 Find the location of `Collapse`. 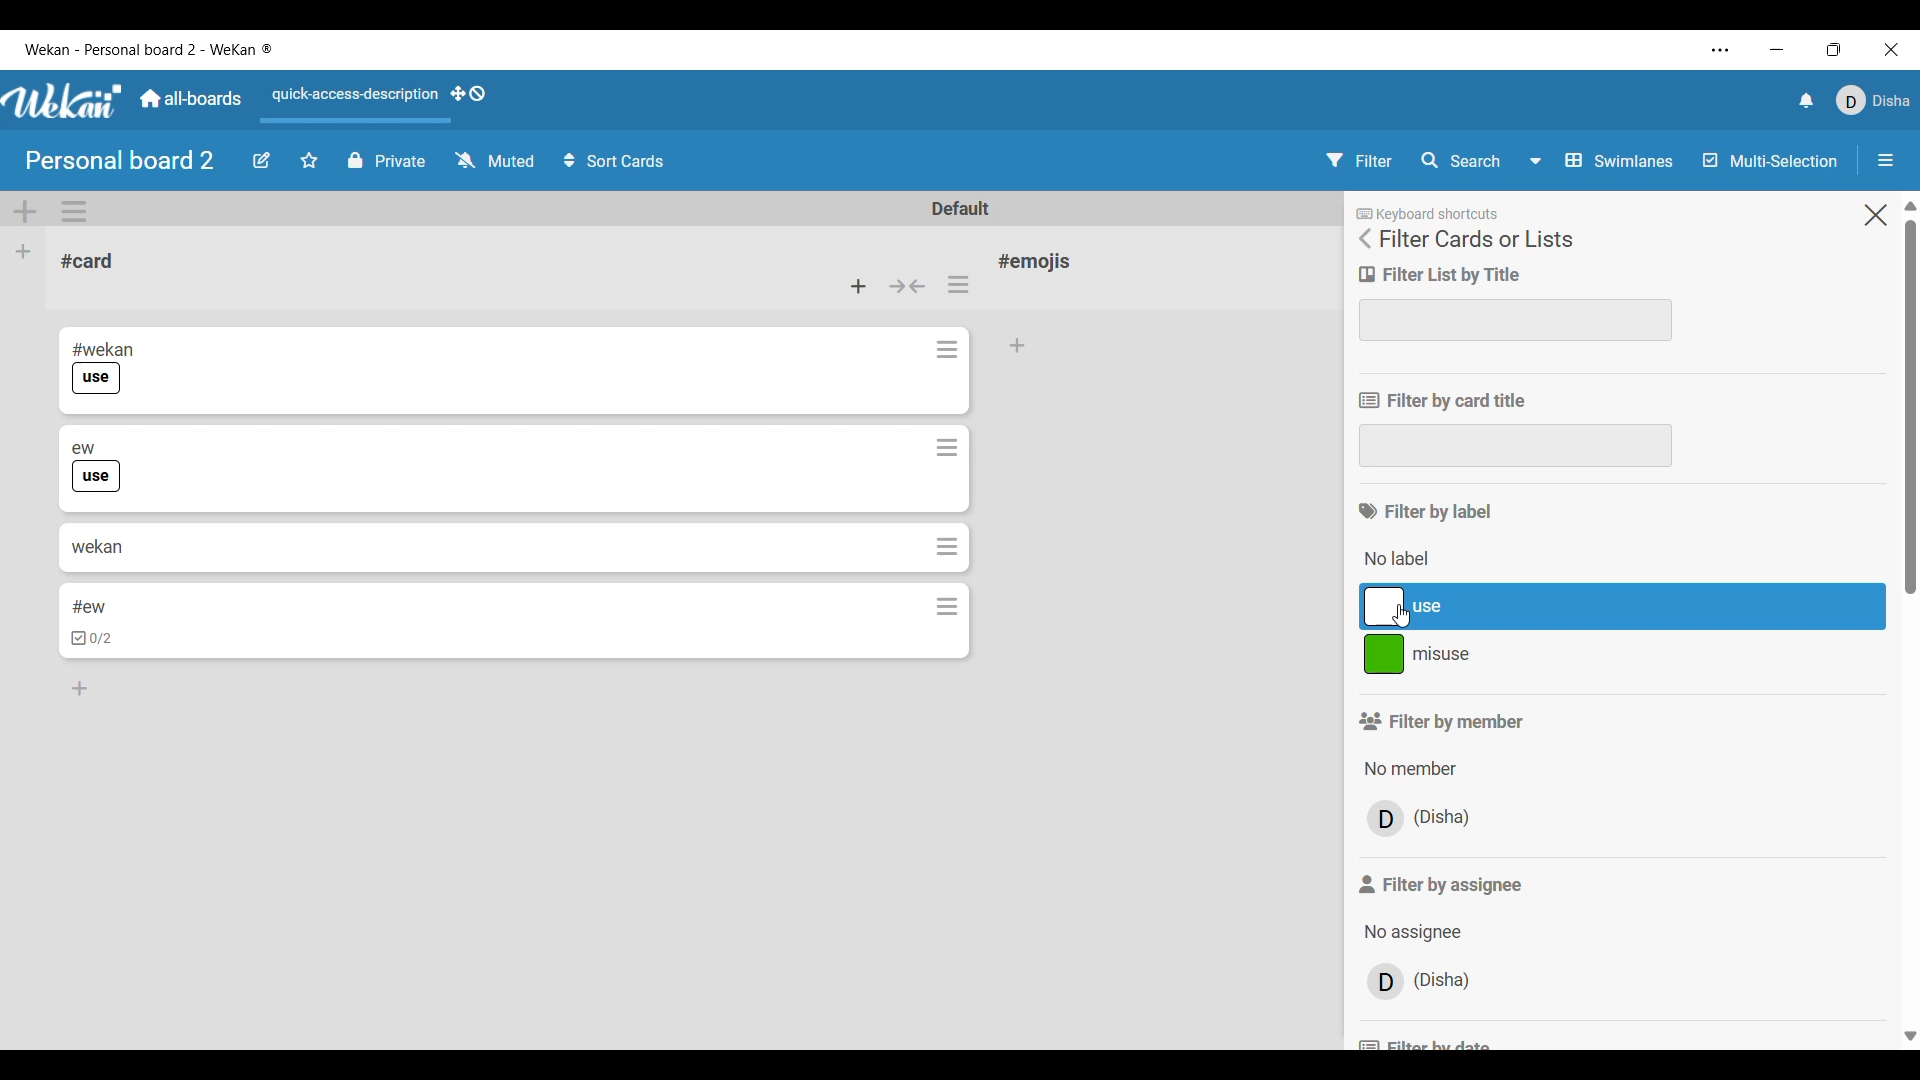

Collapse is located at coordinates (908, 286).